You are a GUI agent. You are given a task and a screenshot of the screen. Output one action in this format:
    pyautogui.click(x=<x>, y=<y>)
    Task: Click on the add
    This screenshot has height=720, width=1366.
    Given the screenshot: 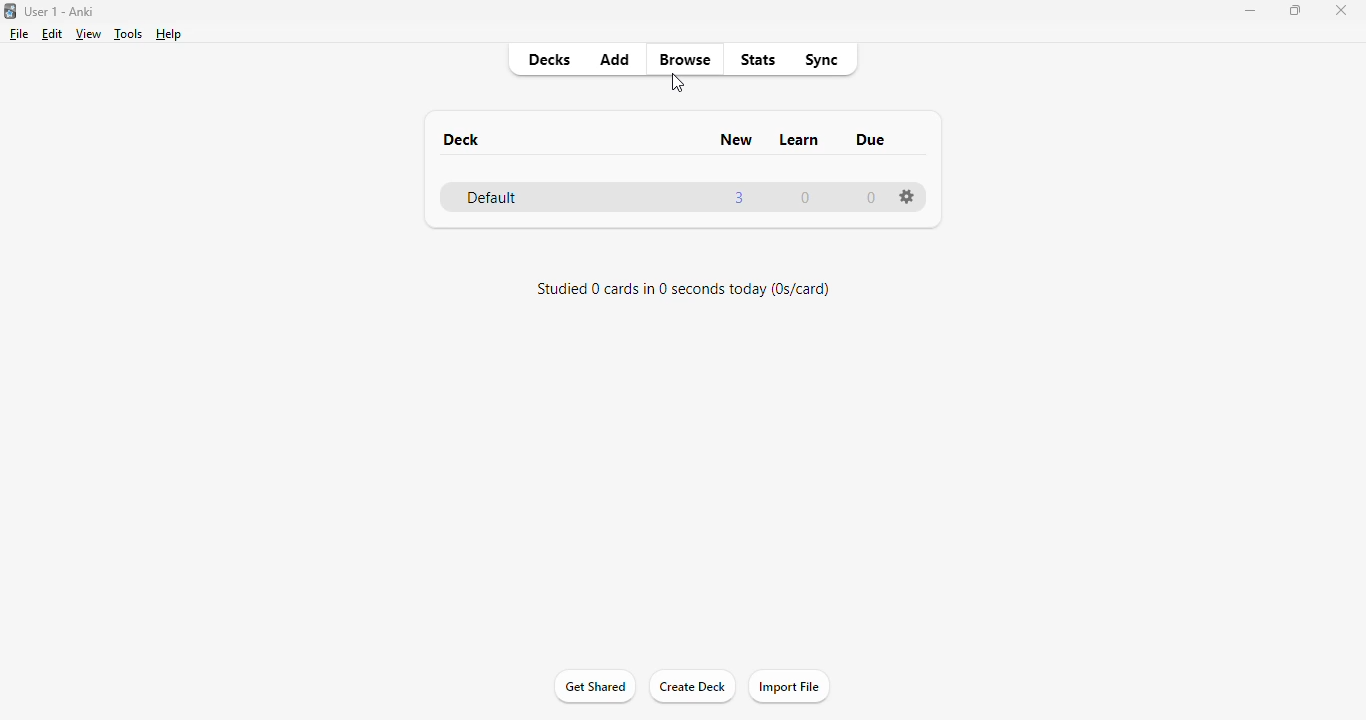 What is the action you would take?
    pyautogui.click(x=615, y=59)
    